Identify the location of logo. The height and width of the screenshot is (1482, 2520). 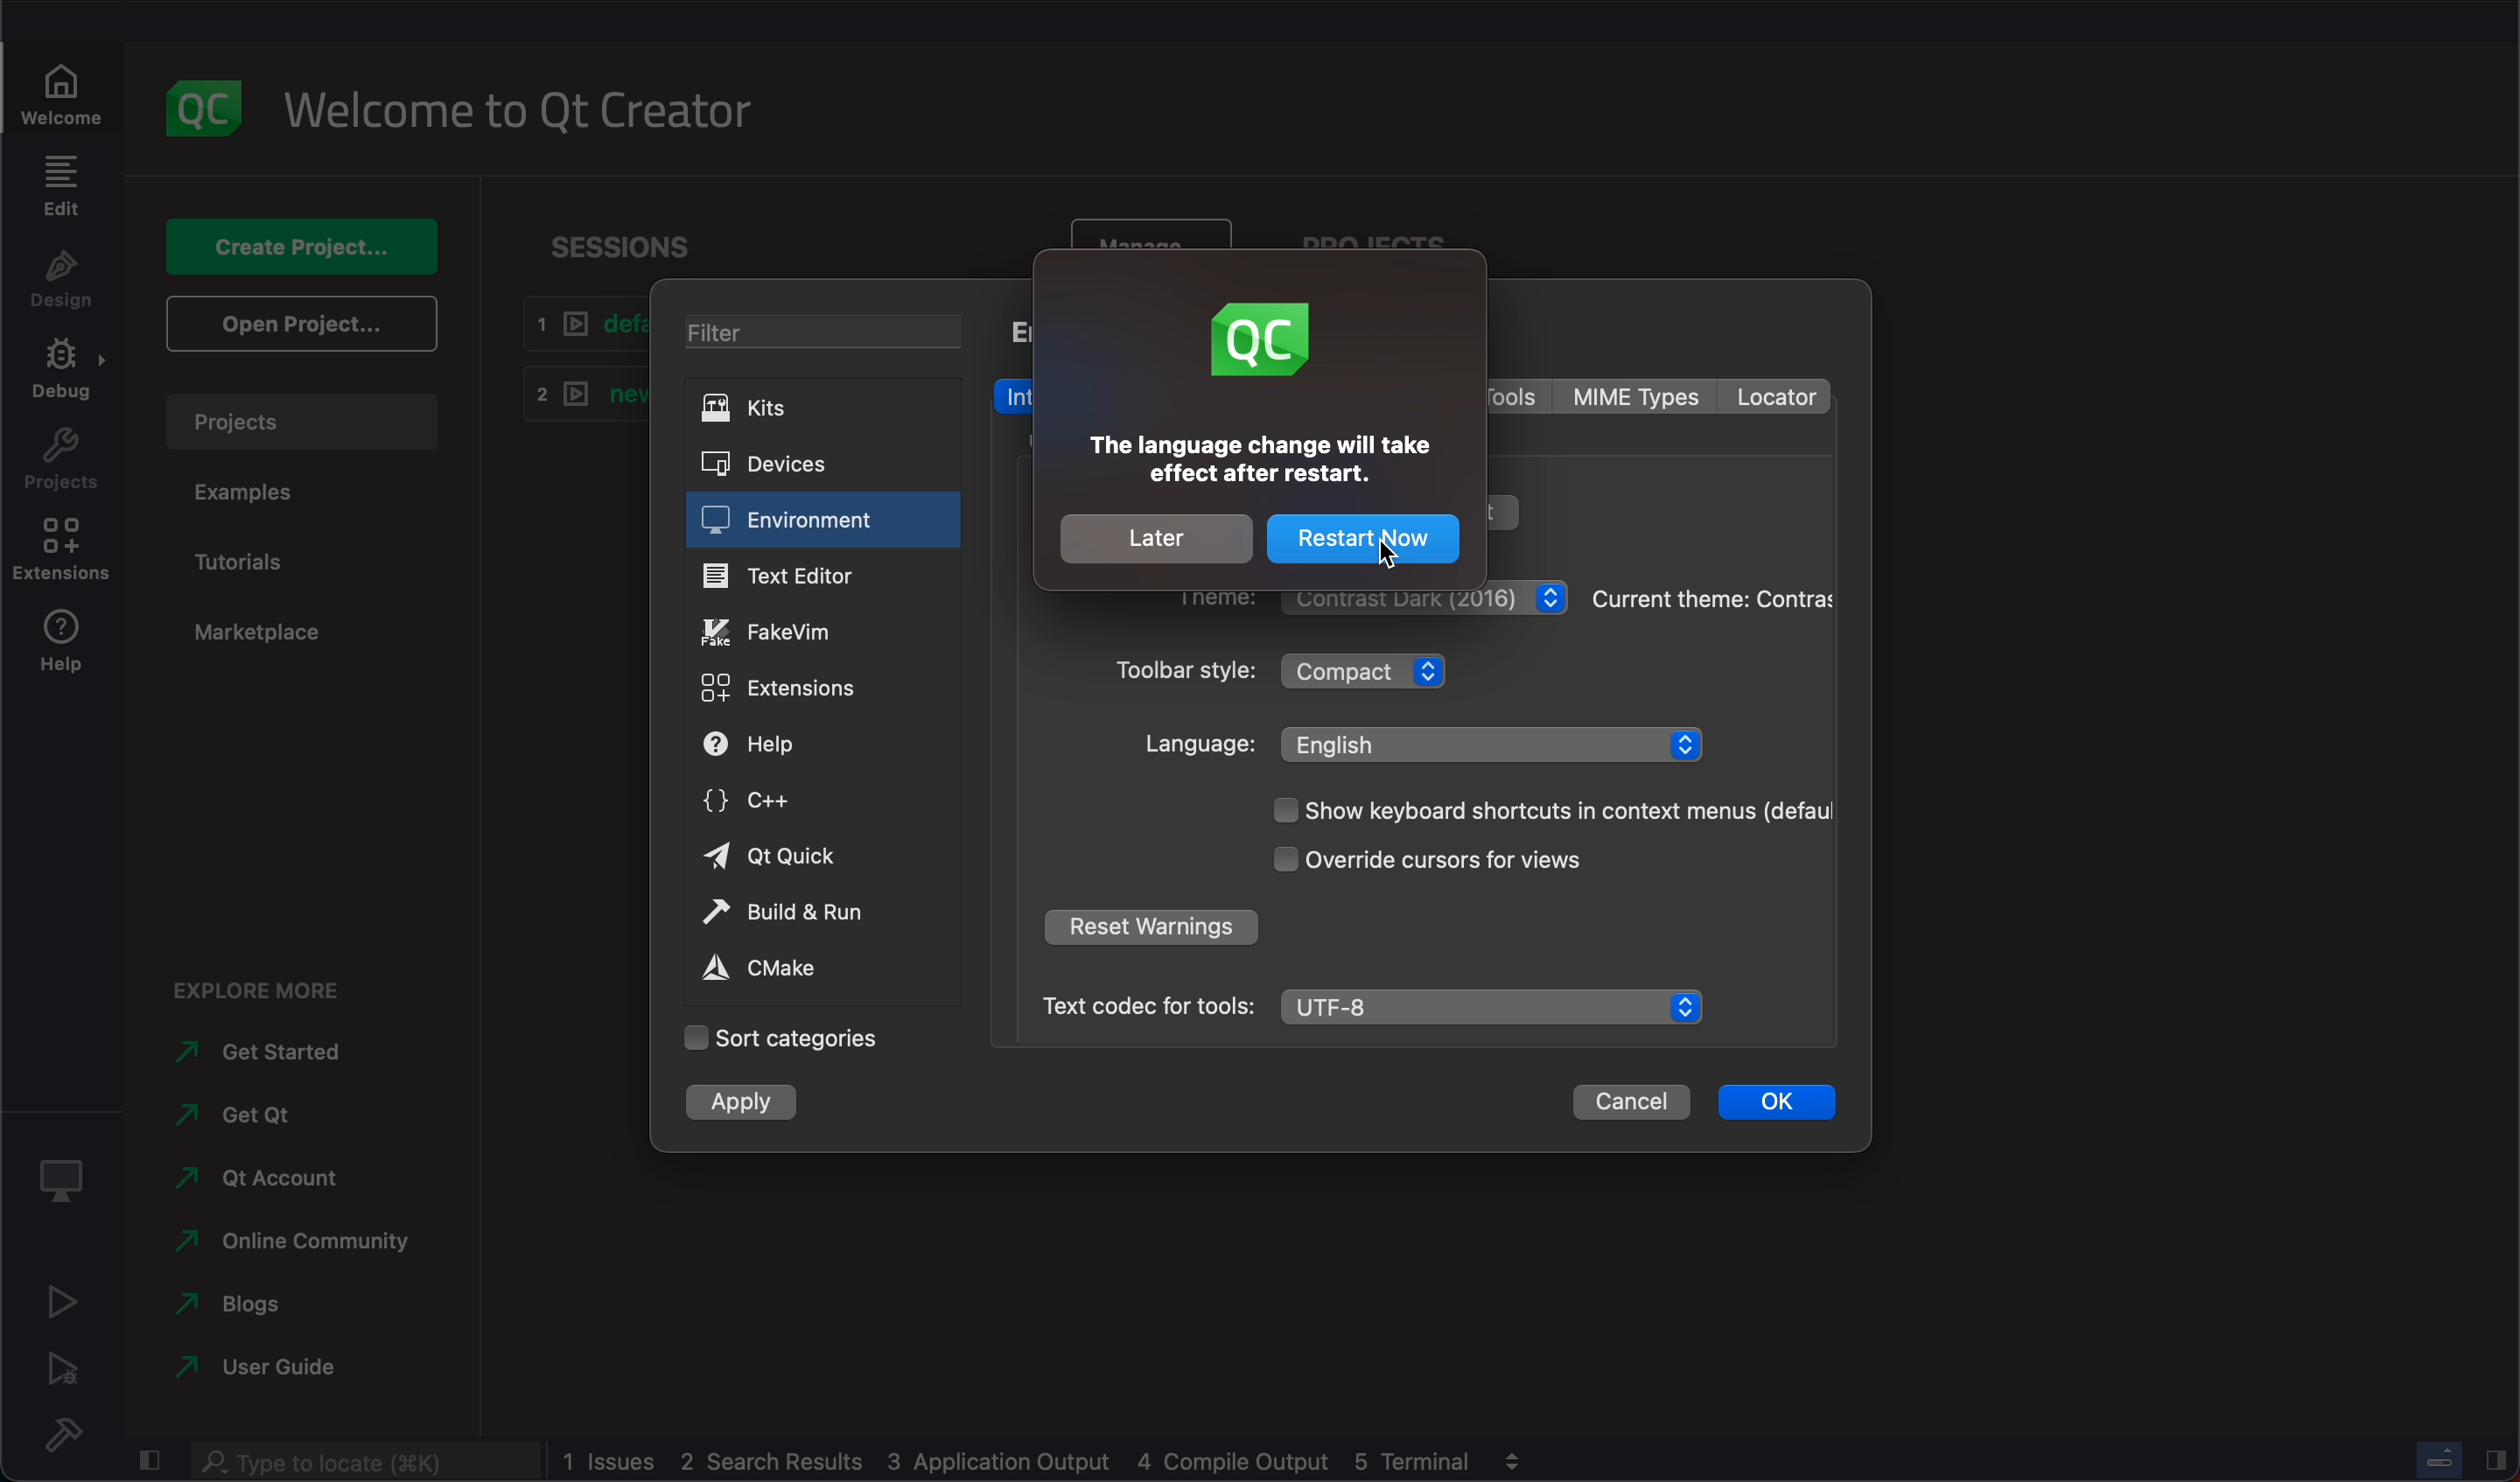
(1264, 342).